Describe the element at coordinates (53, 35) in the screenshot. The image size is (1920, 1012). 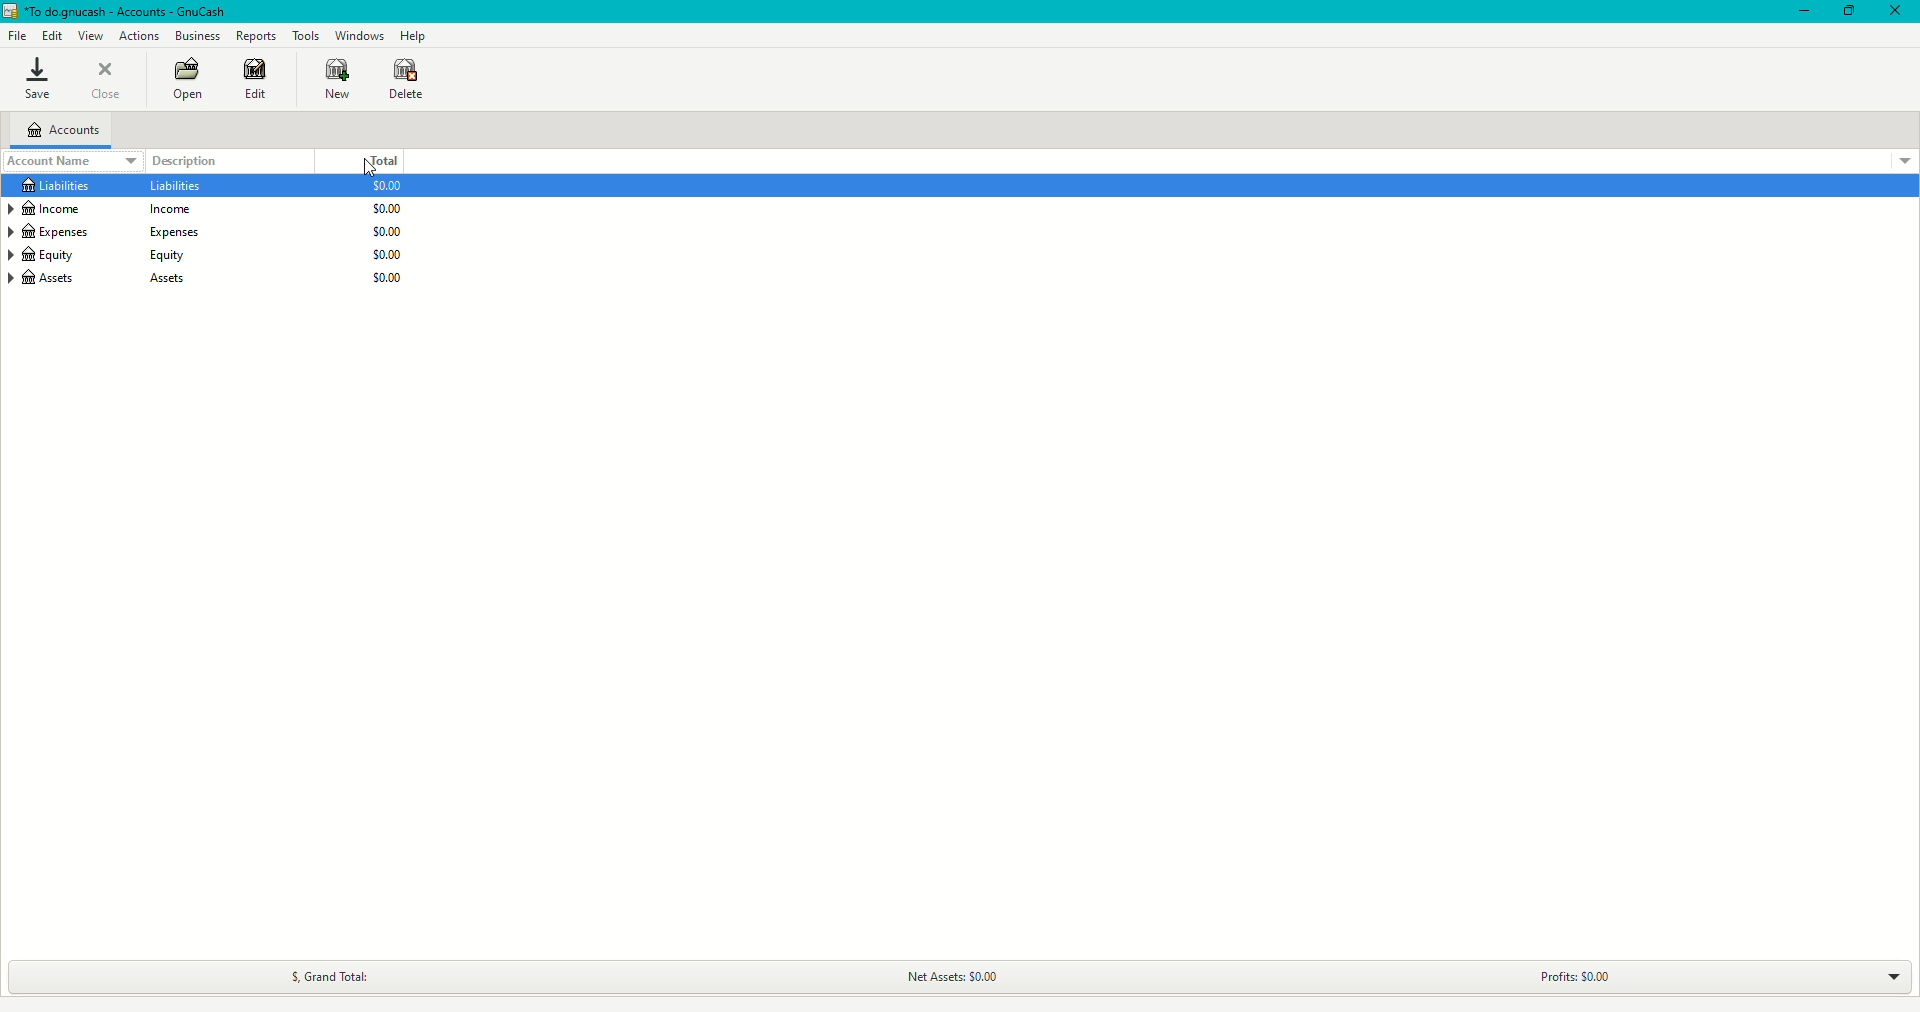
I see `Edit` at that location.